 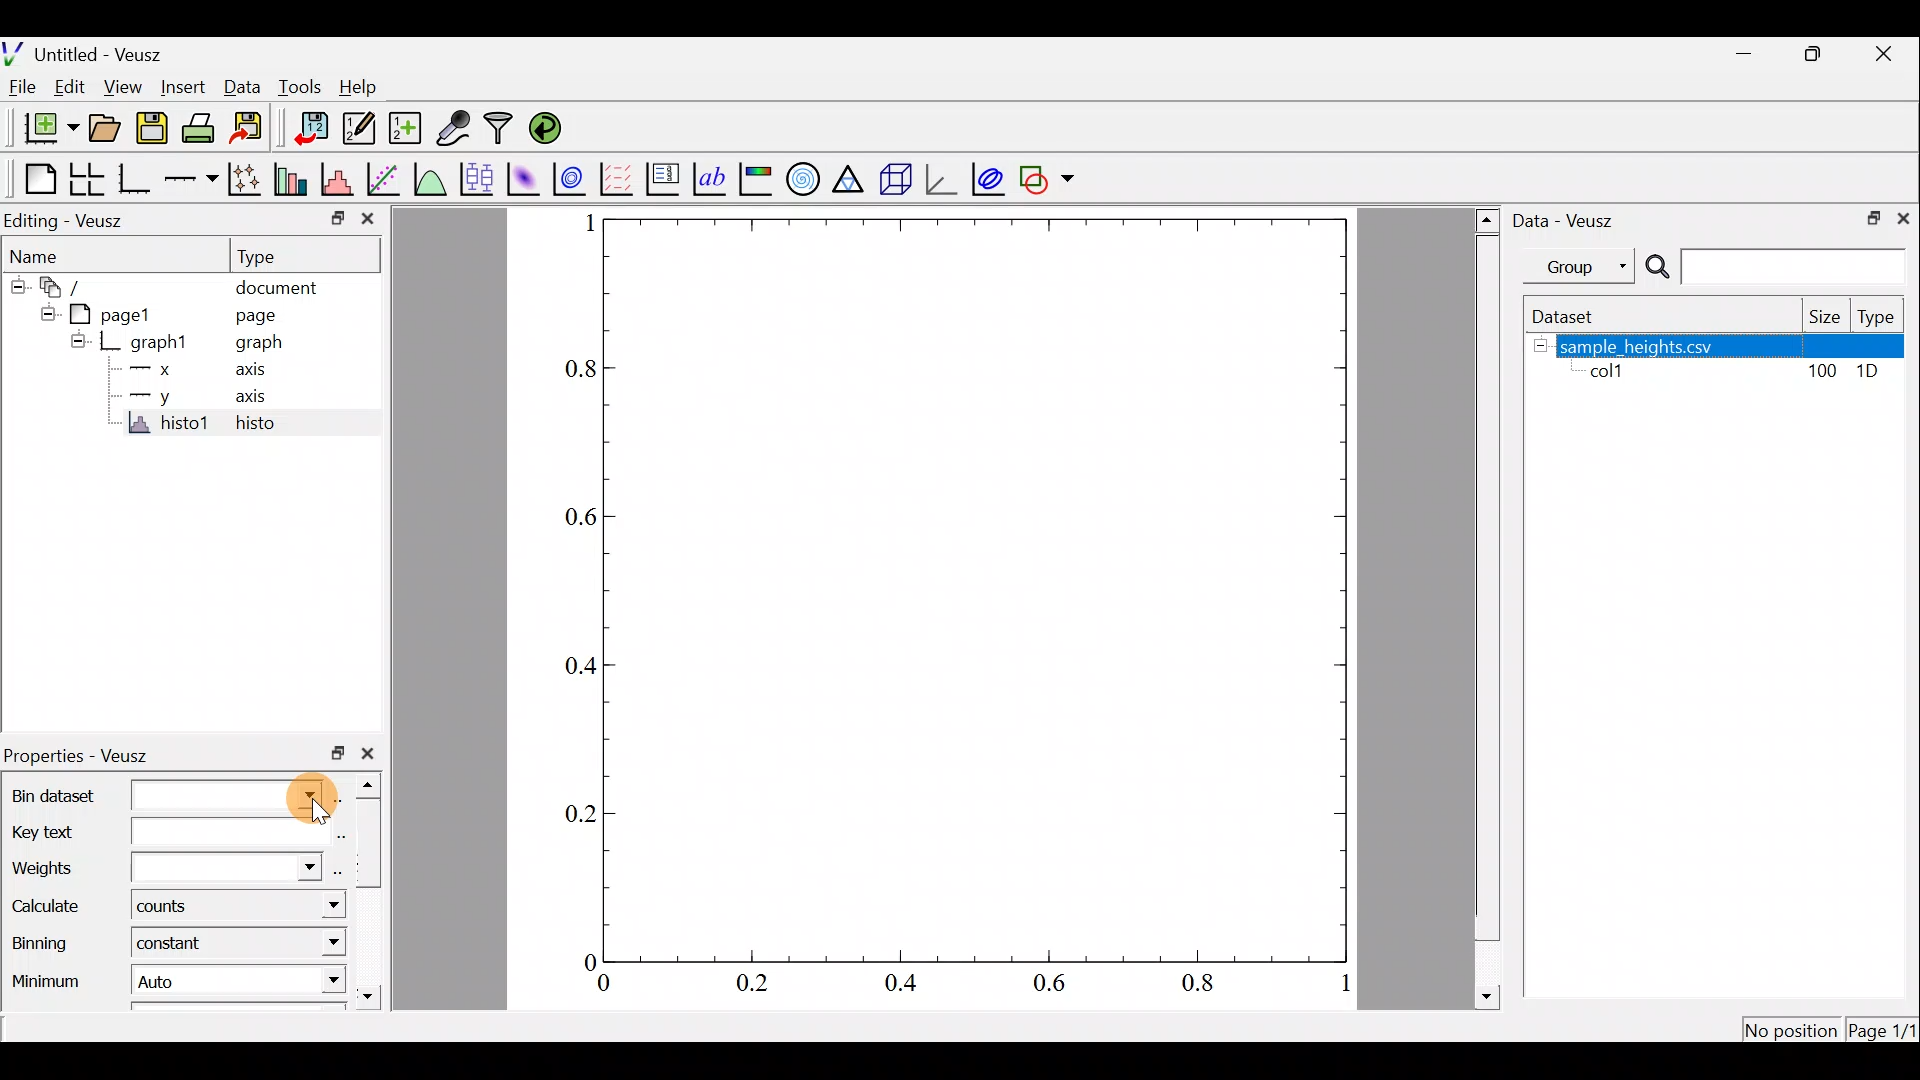 What do you see at coordinates (1204, 987) in the screenshot?
I see `0.8` at bounding box center [1204, 987].